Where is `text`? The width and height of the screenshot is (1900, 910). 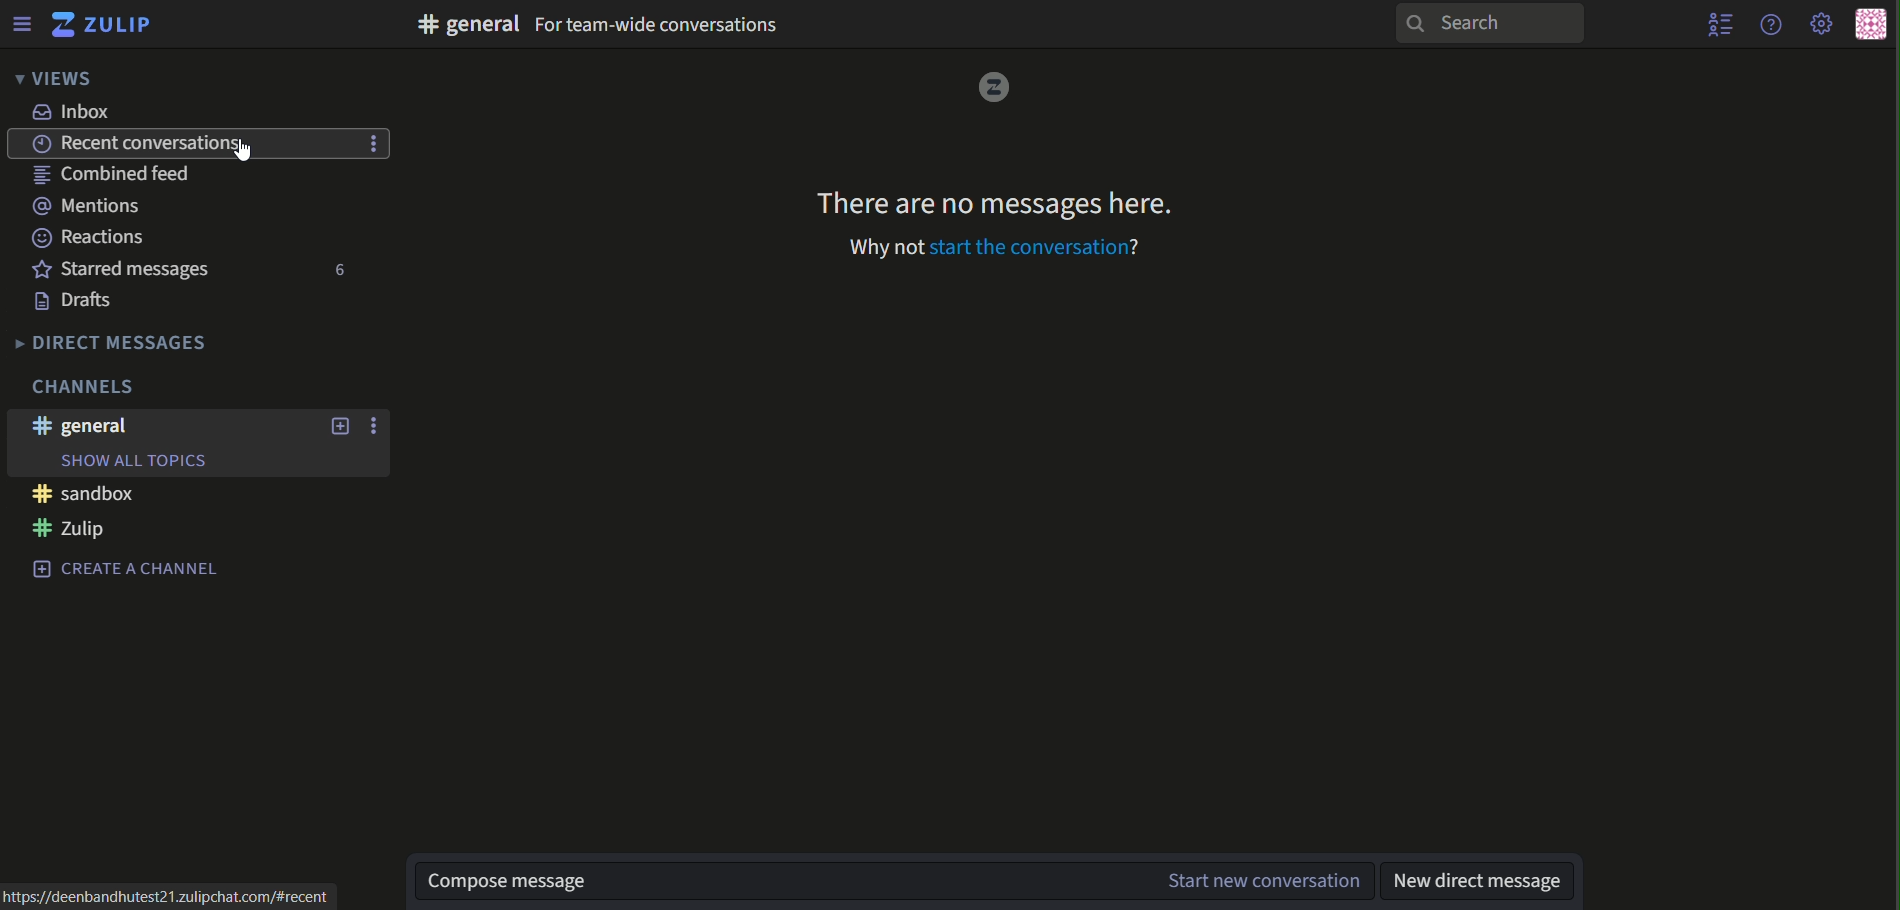
text is located at coordinates (198, 144).